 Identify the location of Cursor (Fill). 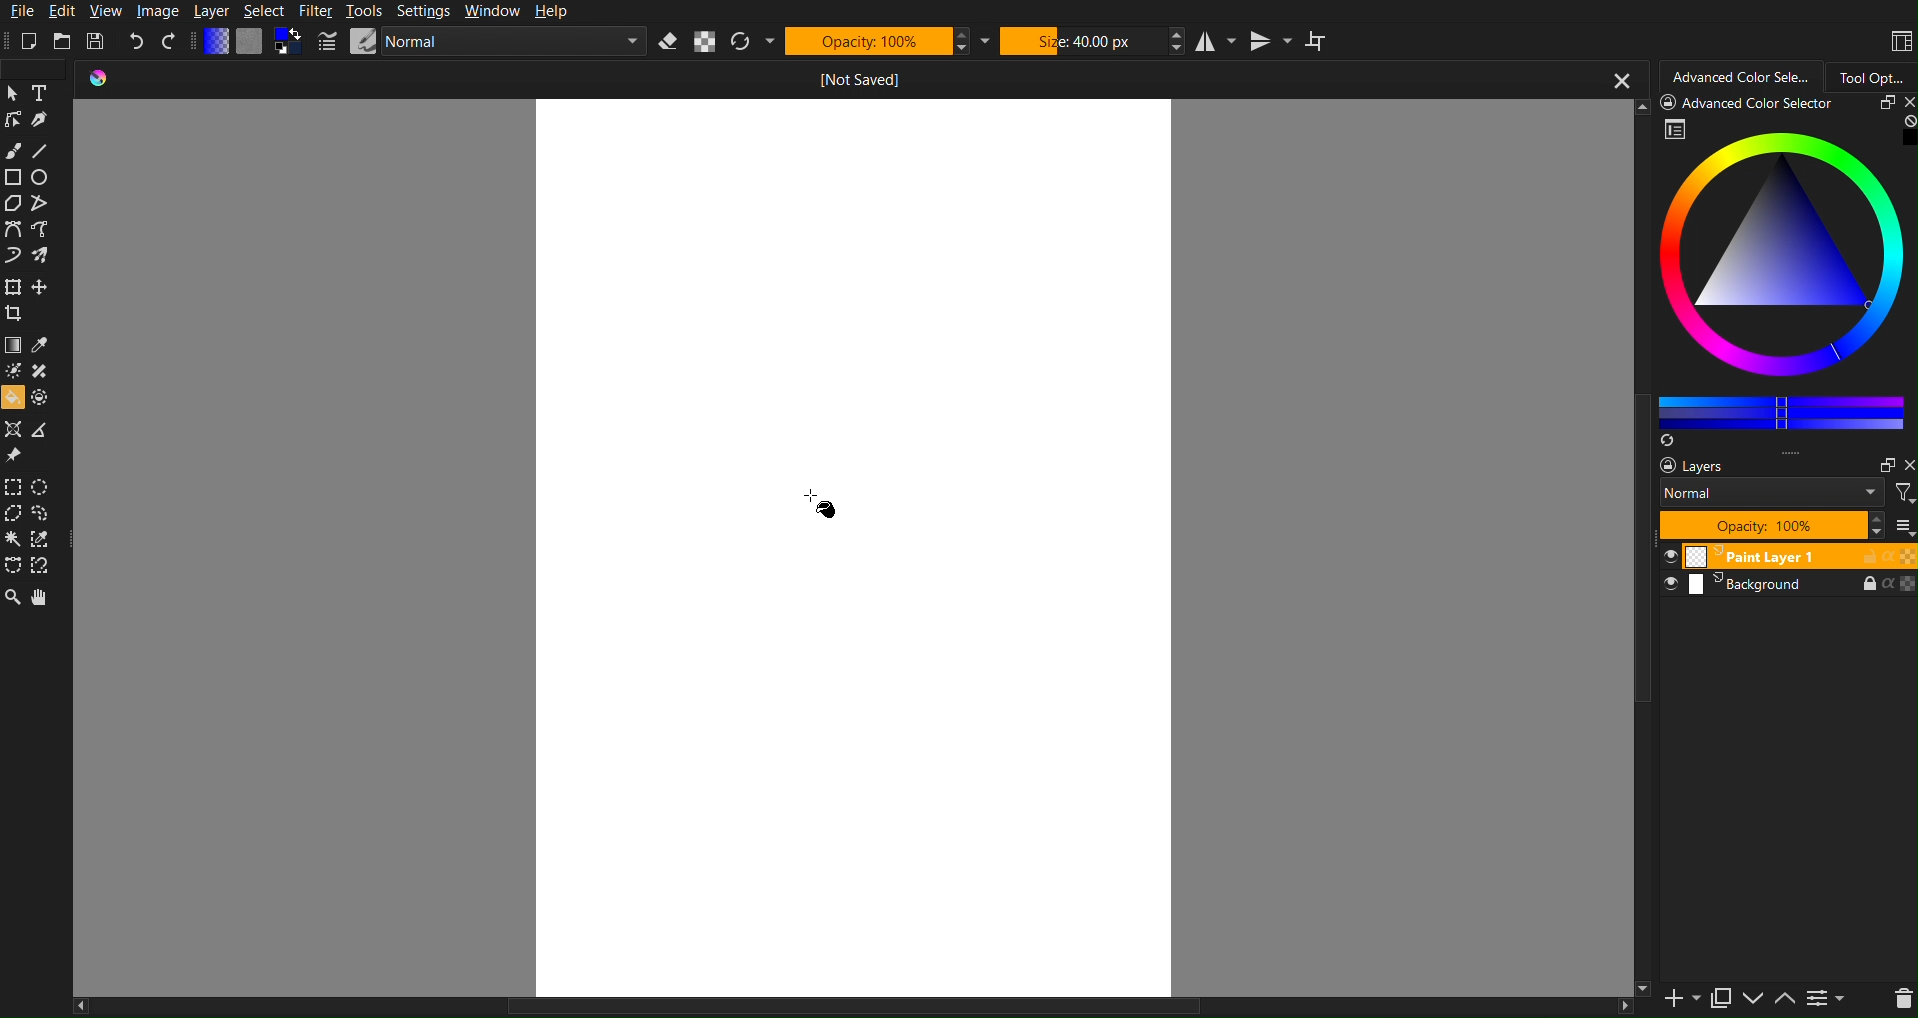
(822, 502).